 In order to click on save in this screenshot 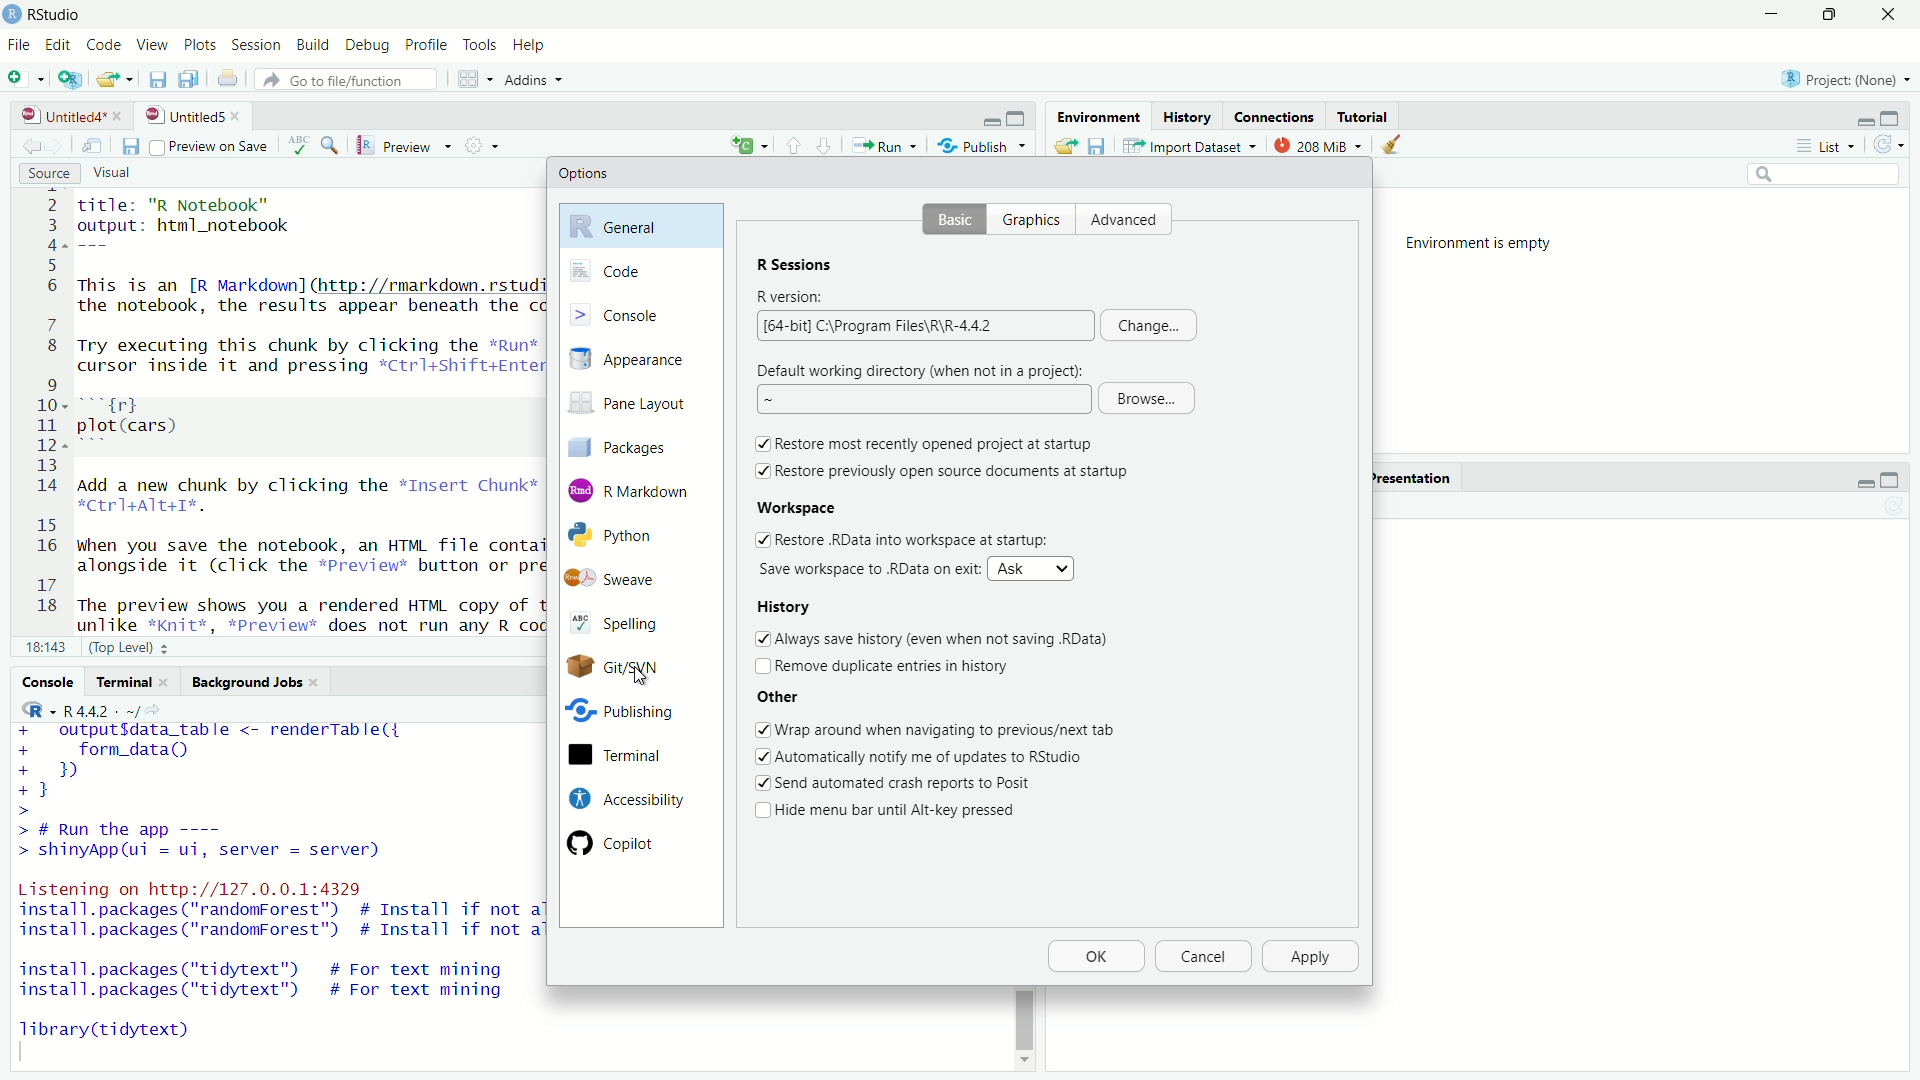, I will do `click(129, 147)`.